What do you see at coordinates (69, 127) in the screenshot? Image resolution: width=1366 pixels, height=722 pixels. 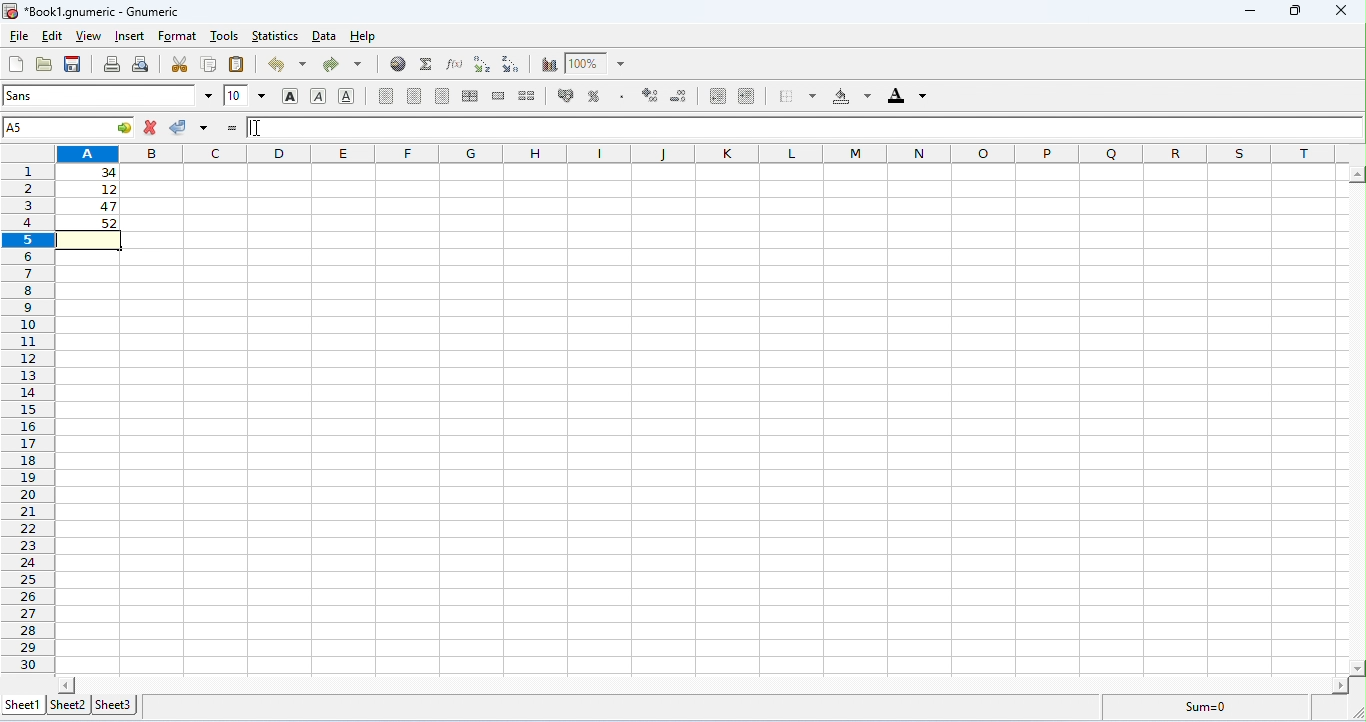 I see `selected cell number` at bounding box center [69, 127].